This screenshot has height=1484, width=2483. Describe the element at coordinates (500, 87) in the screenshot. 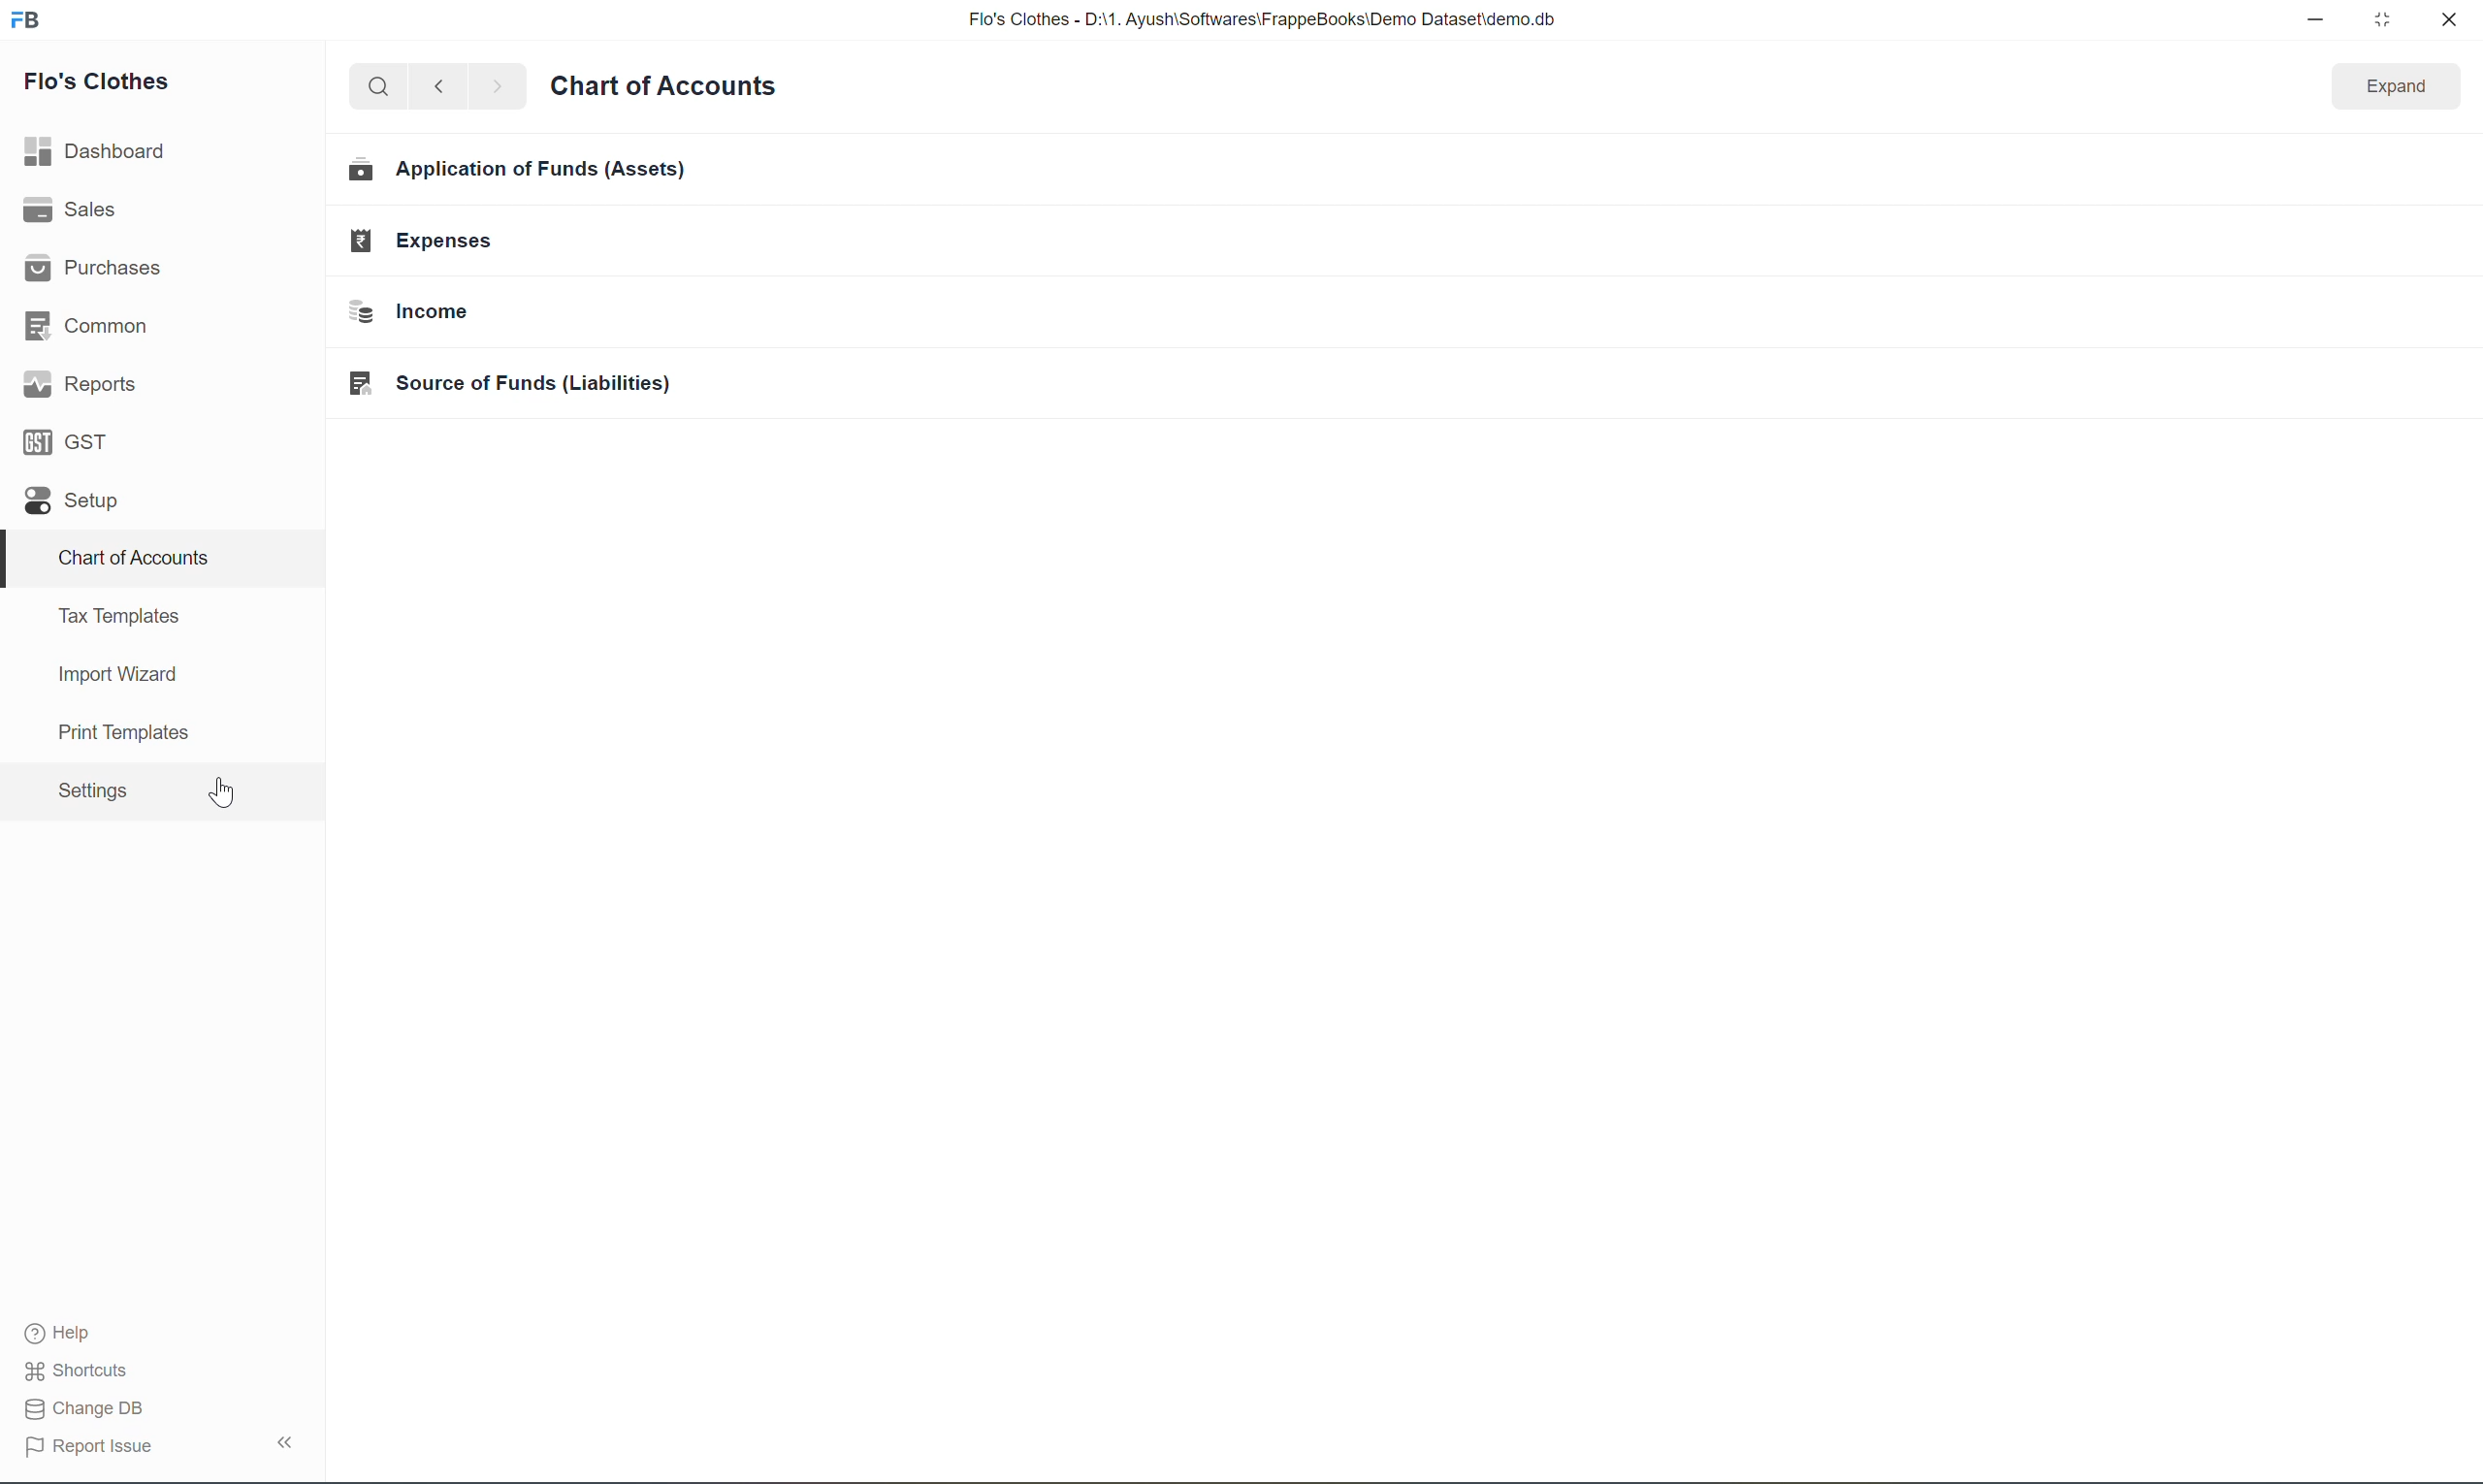

I see `forward` at that location.